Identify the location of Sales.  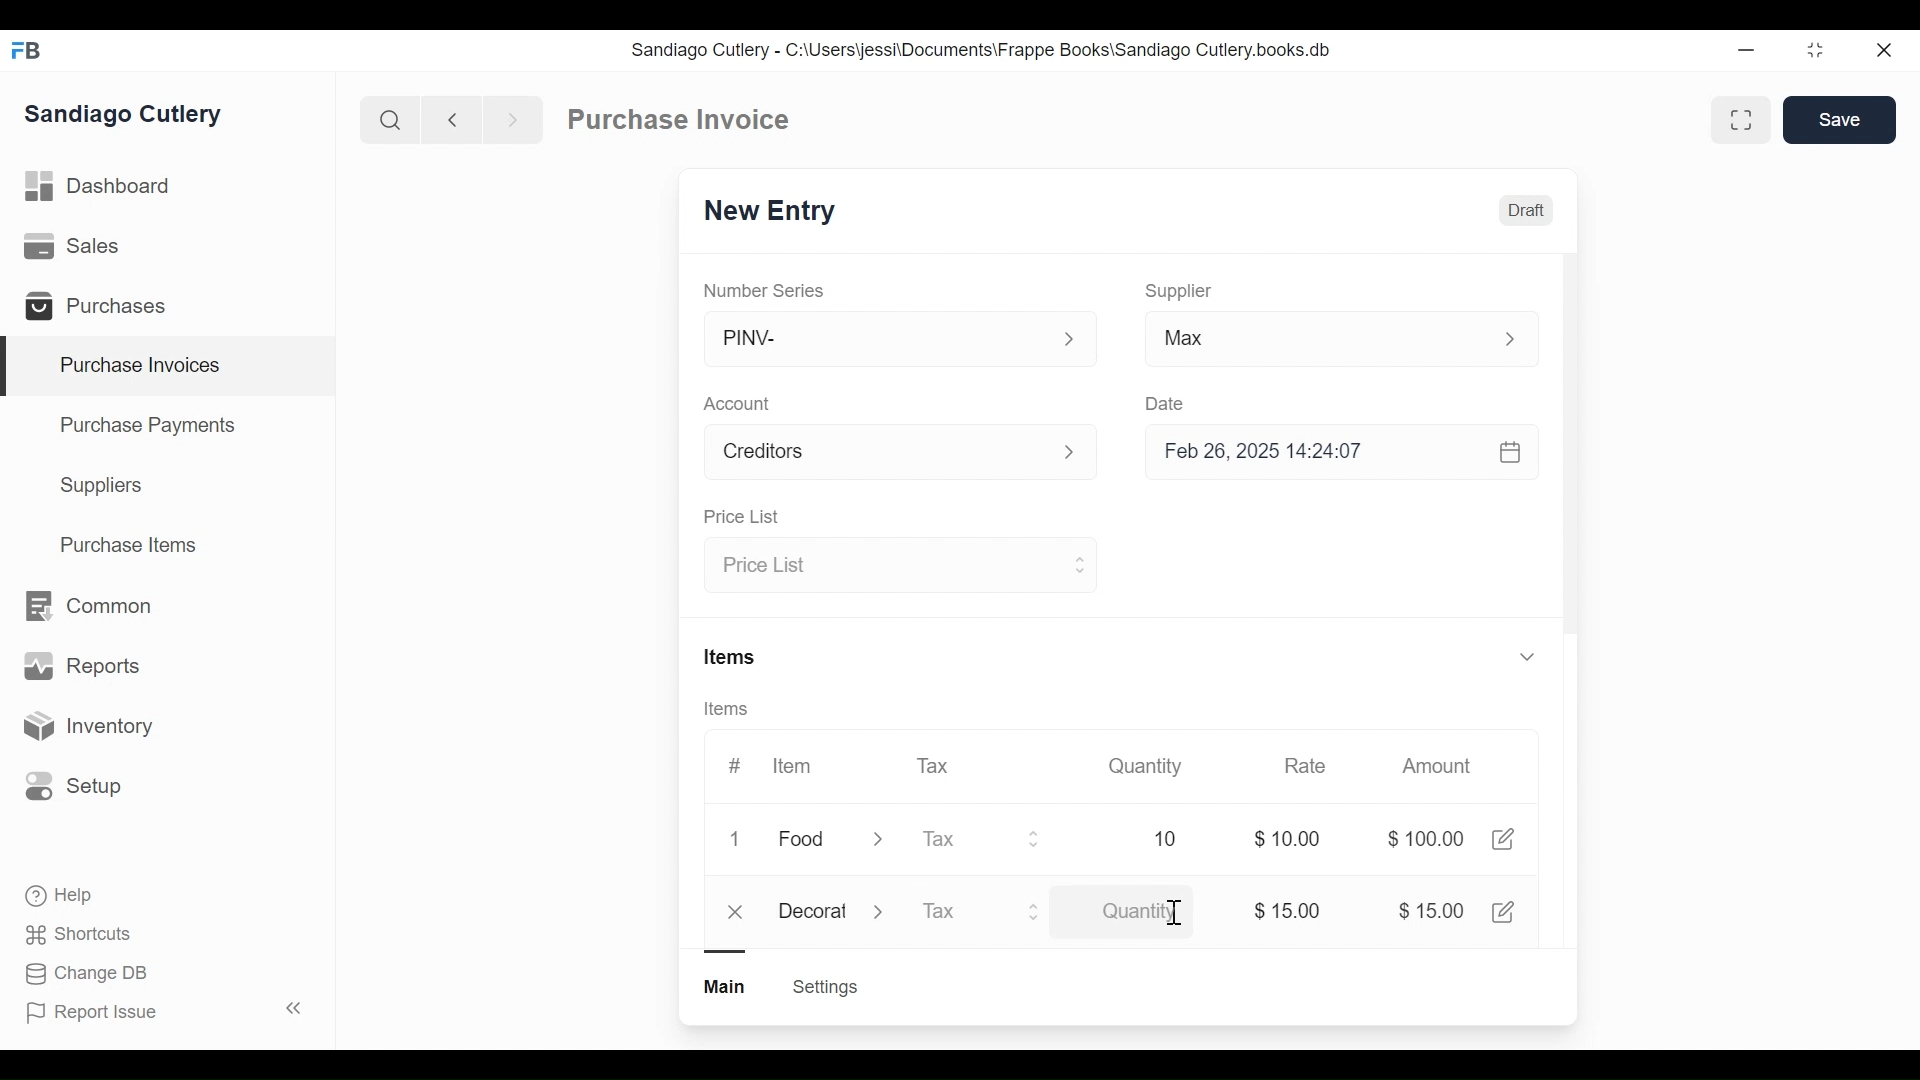
(76, 247).